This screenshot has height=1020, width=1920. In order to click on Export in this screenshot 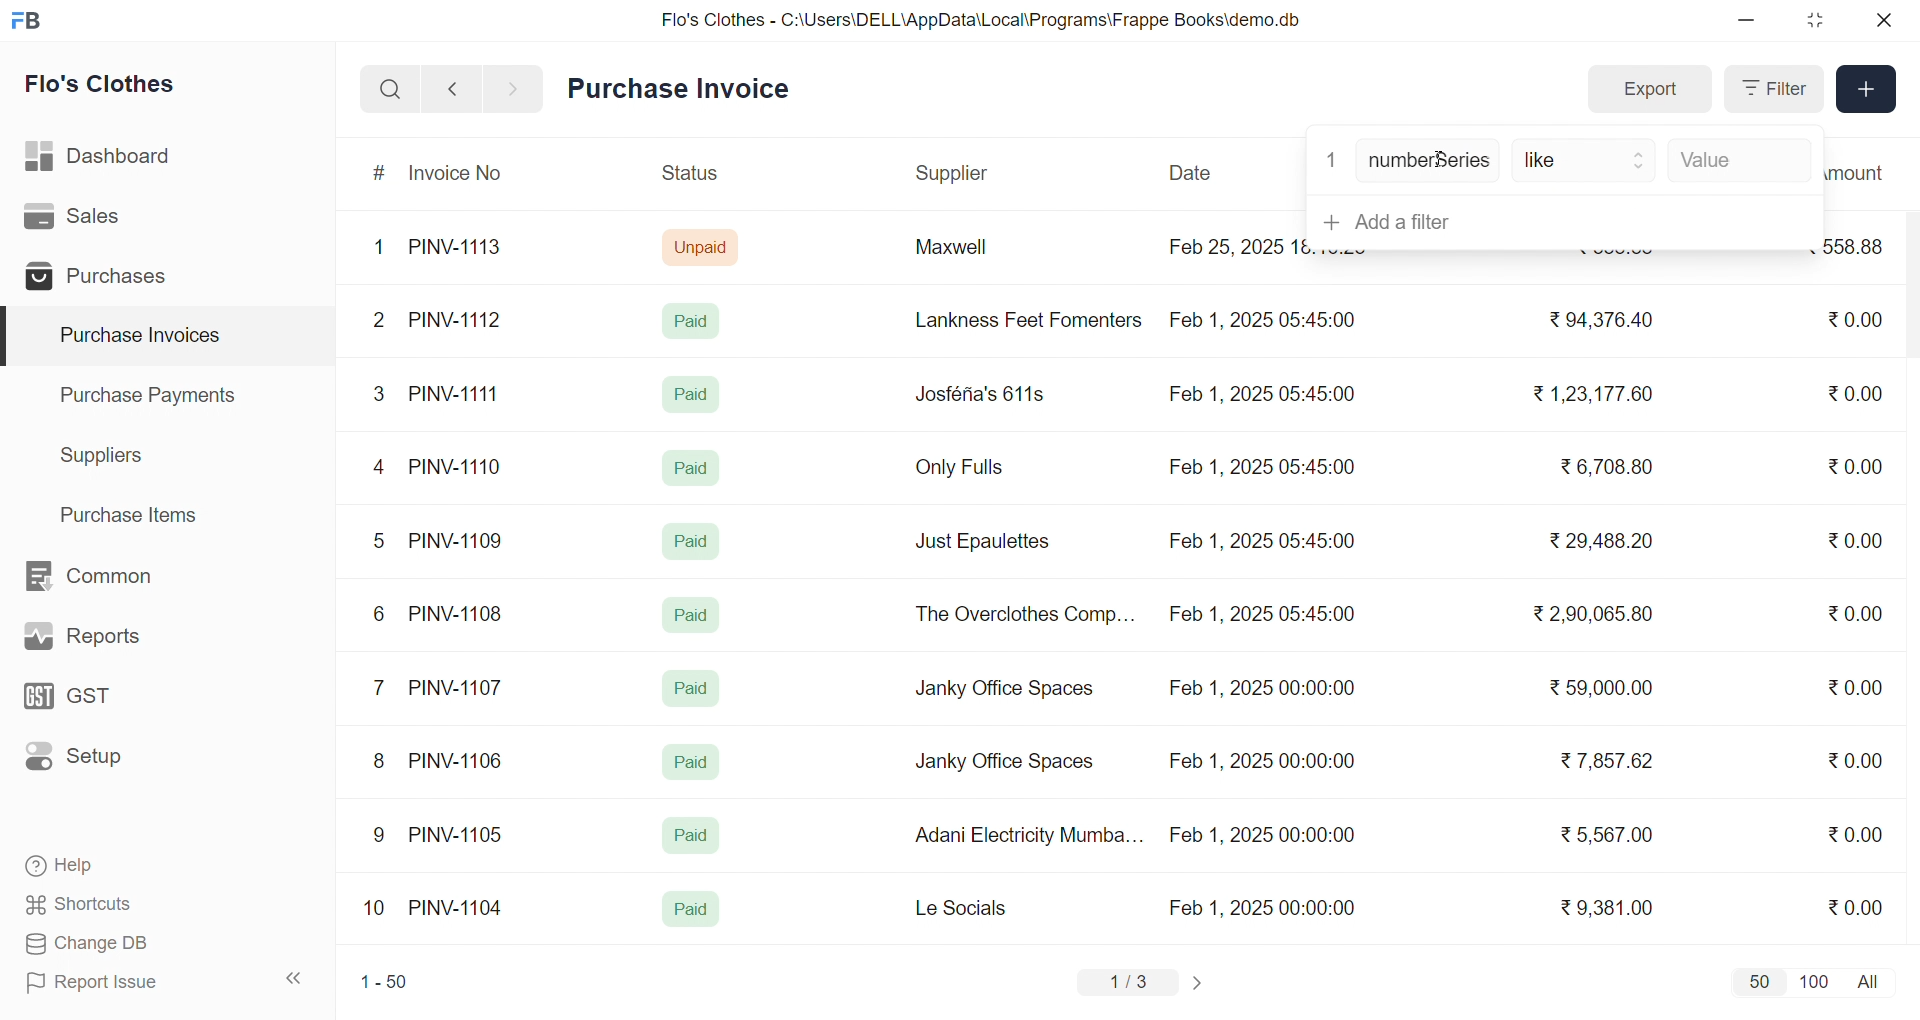, I will do `click(1649, 90)`.